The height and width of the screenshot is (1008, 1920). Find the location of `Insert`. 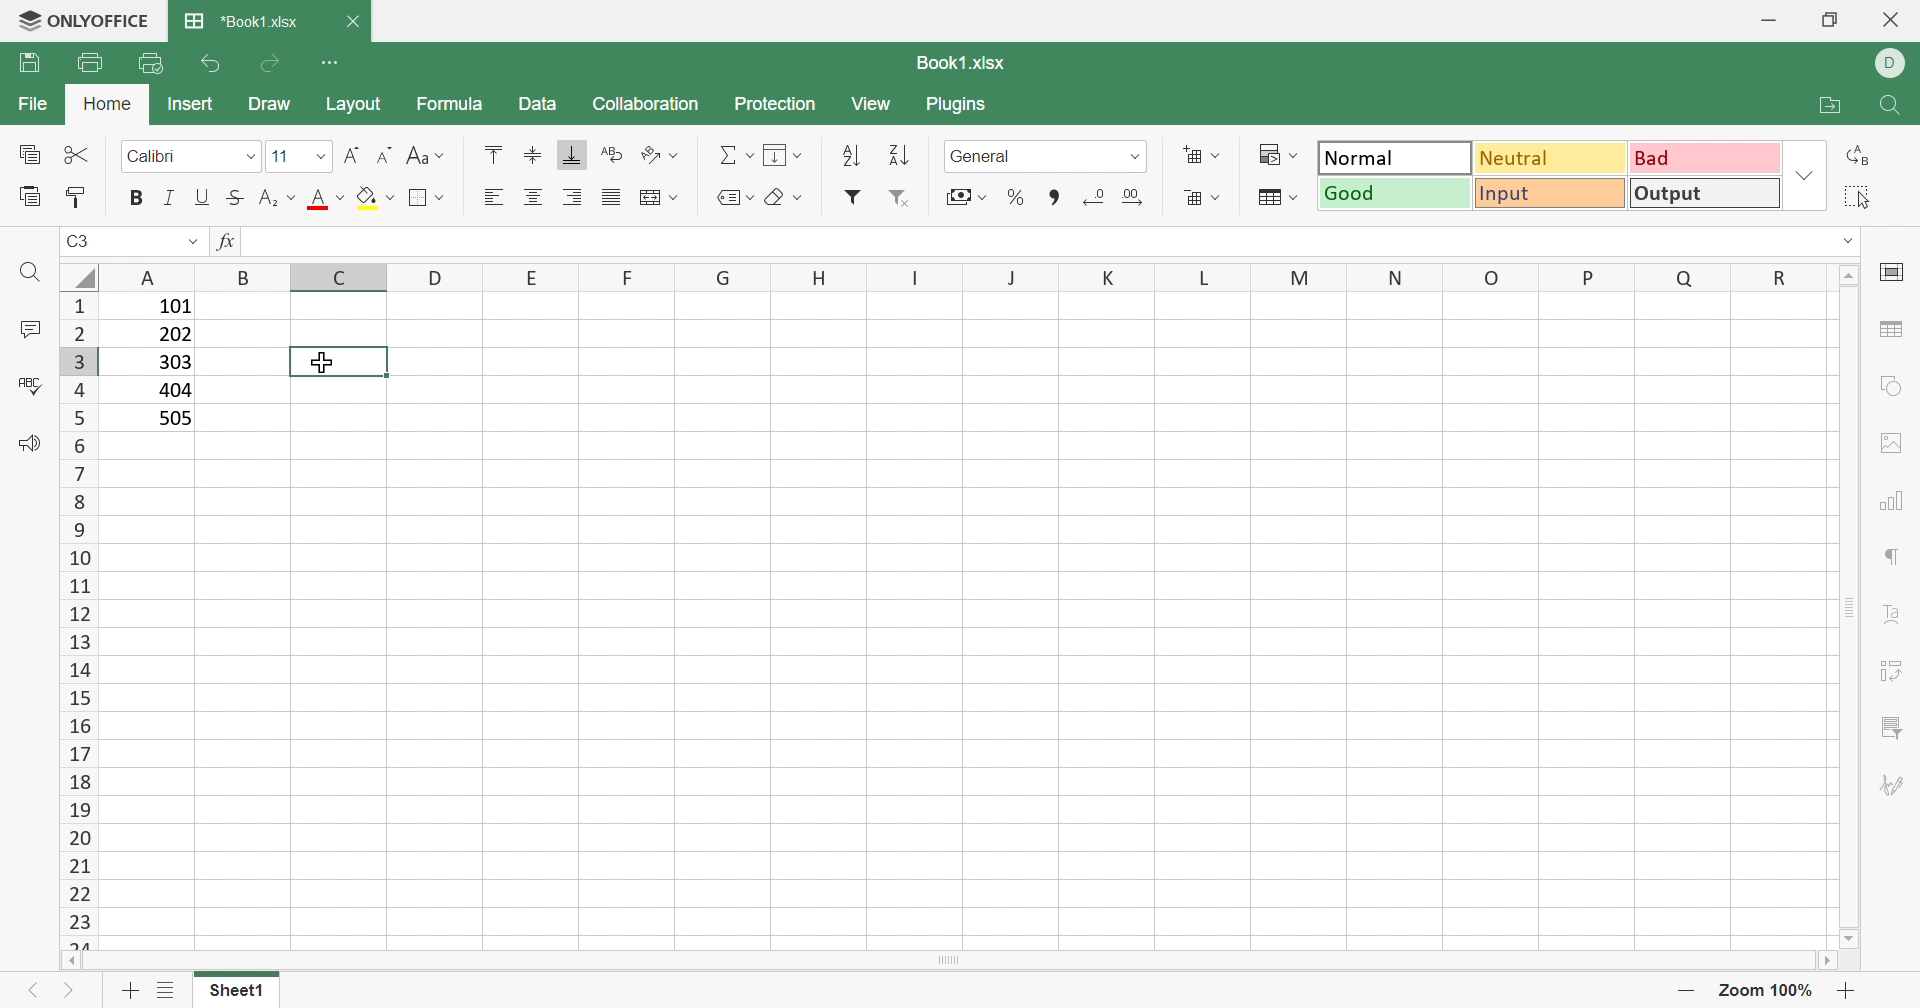

Insert is located at coordinates (190, 102).